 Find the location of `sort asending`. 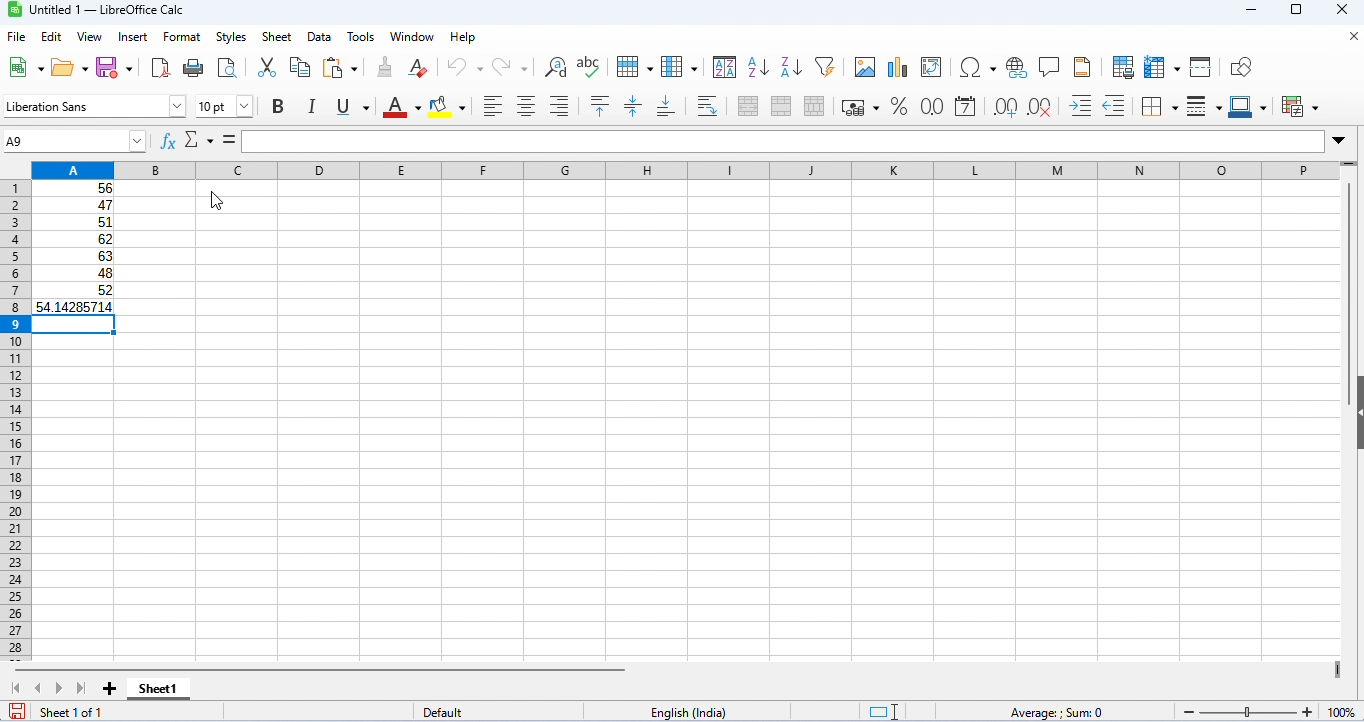

sort asending is located at coordinates (757, 66).